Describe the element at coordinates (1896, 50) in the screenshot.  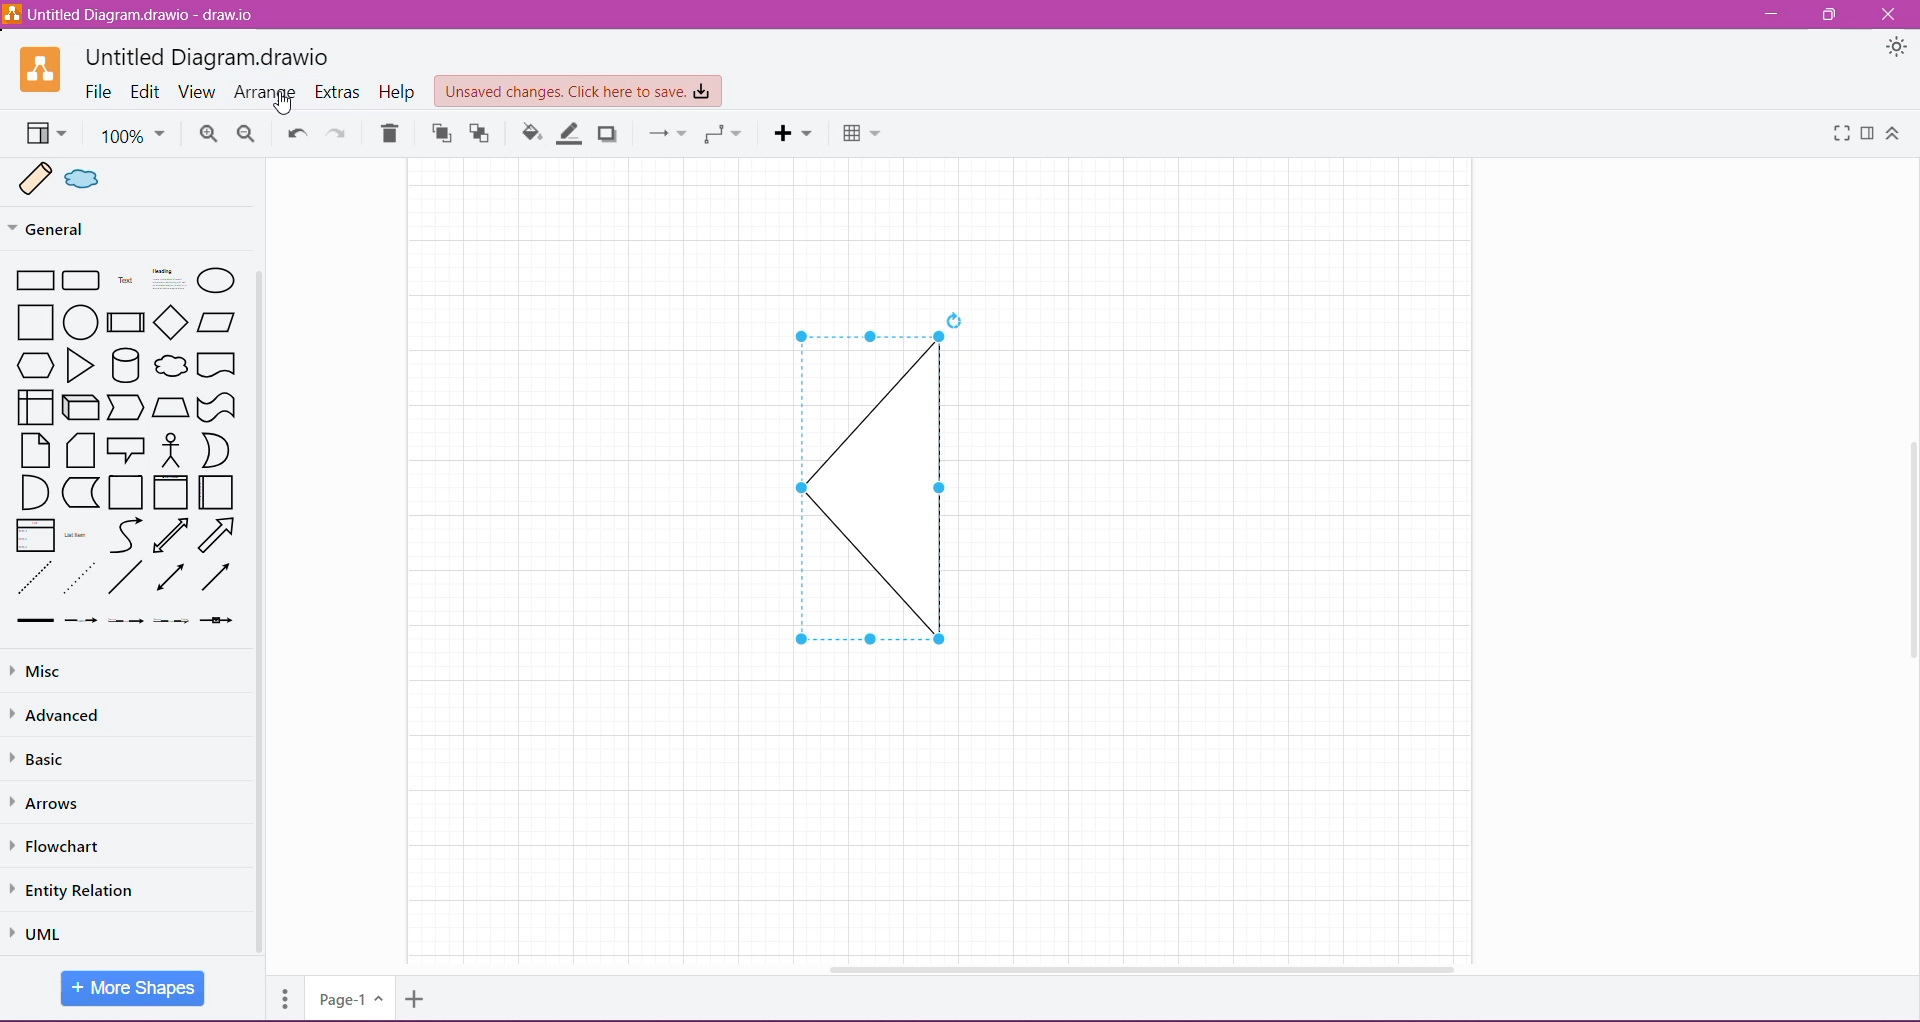
I see `Appearance` at that location.